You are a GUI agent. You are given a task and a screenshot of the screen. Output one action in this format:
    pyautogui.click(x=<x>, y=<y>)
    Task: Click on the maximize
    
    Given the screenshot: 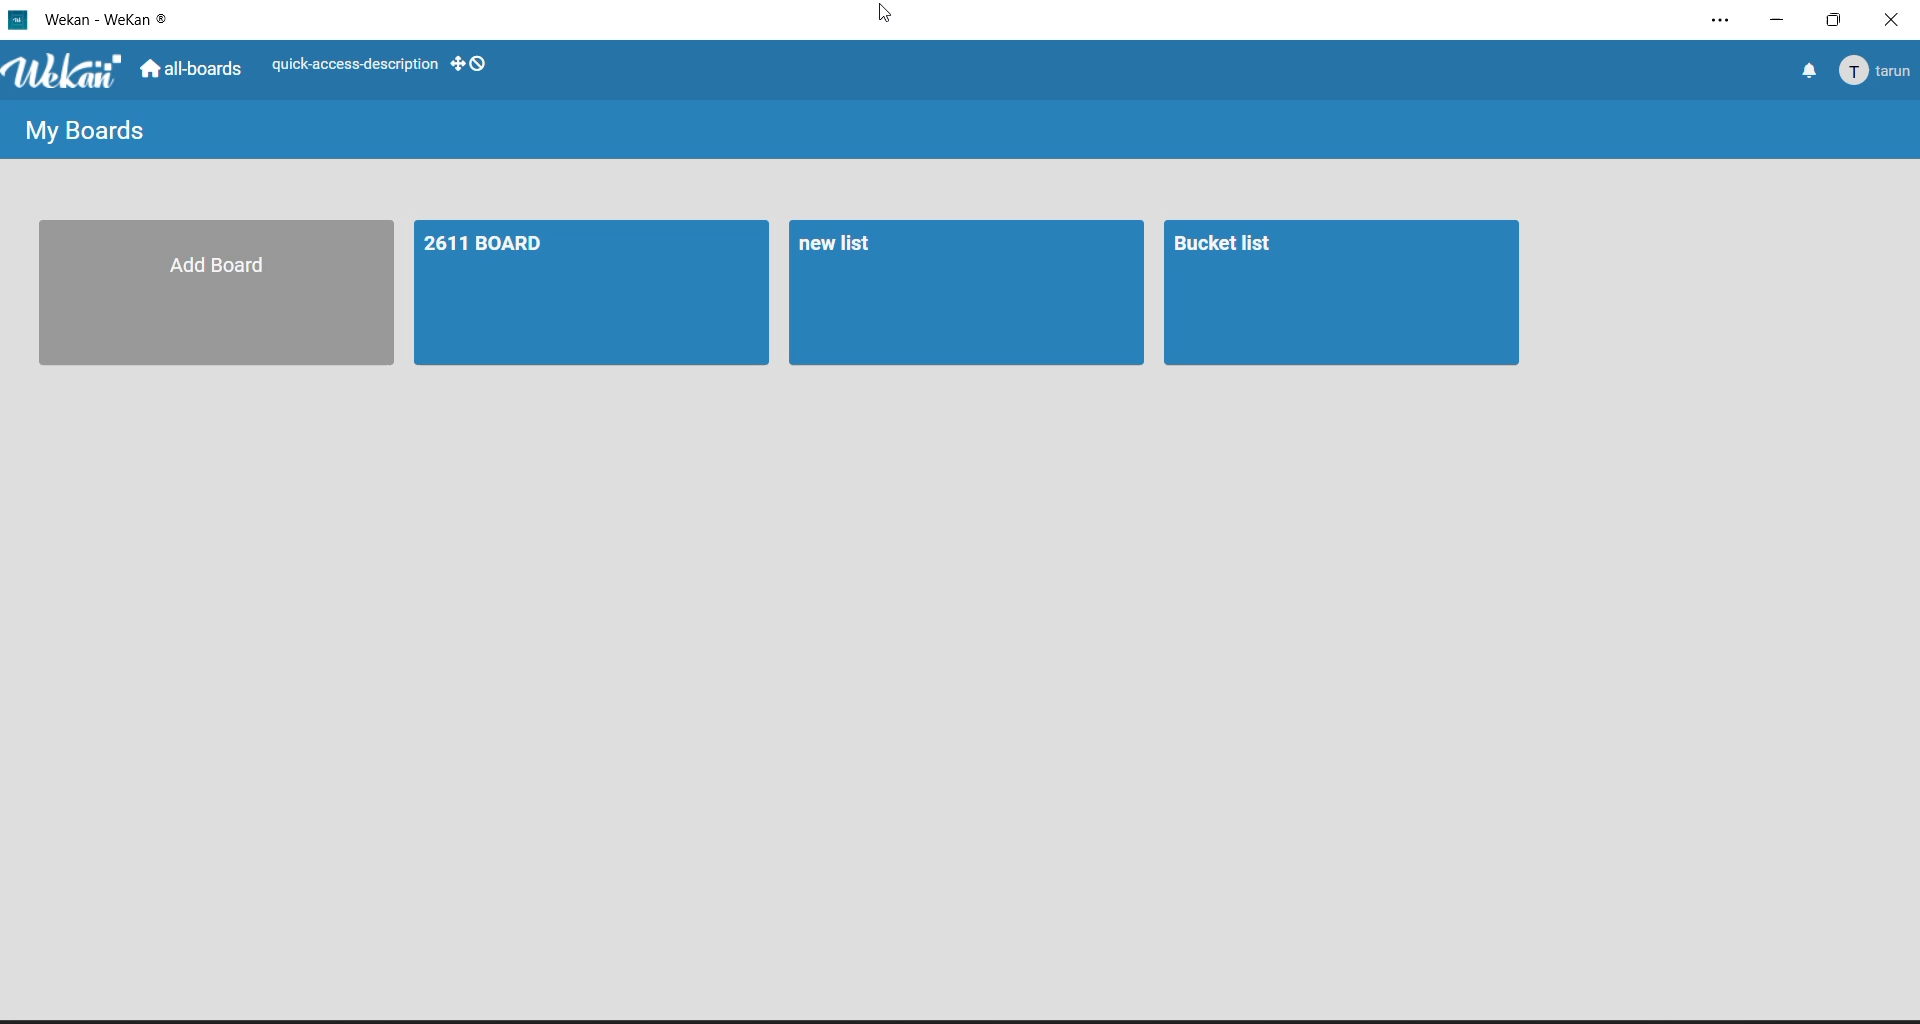 What is the action you would take?
    pyautogui.click(x=1839, y=24)
    